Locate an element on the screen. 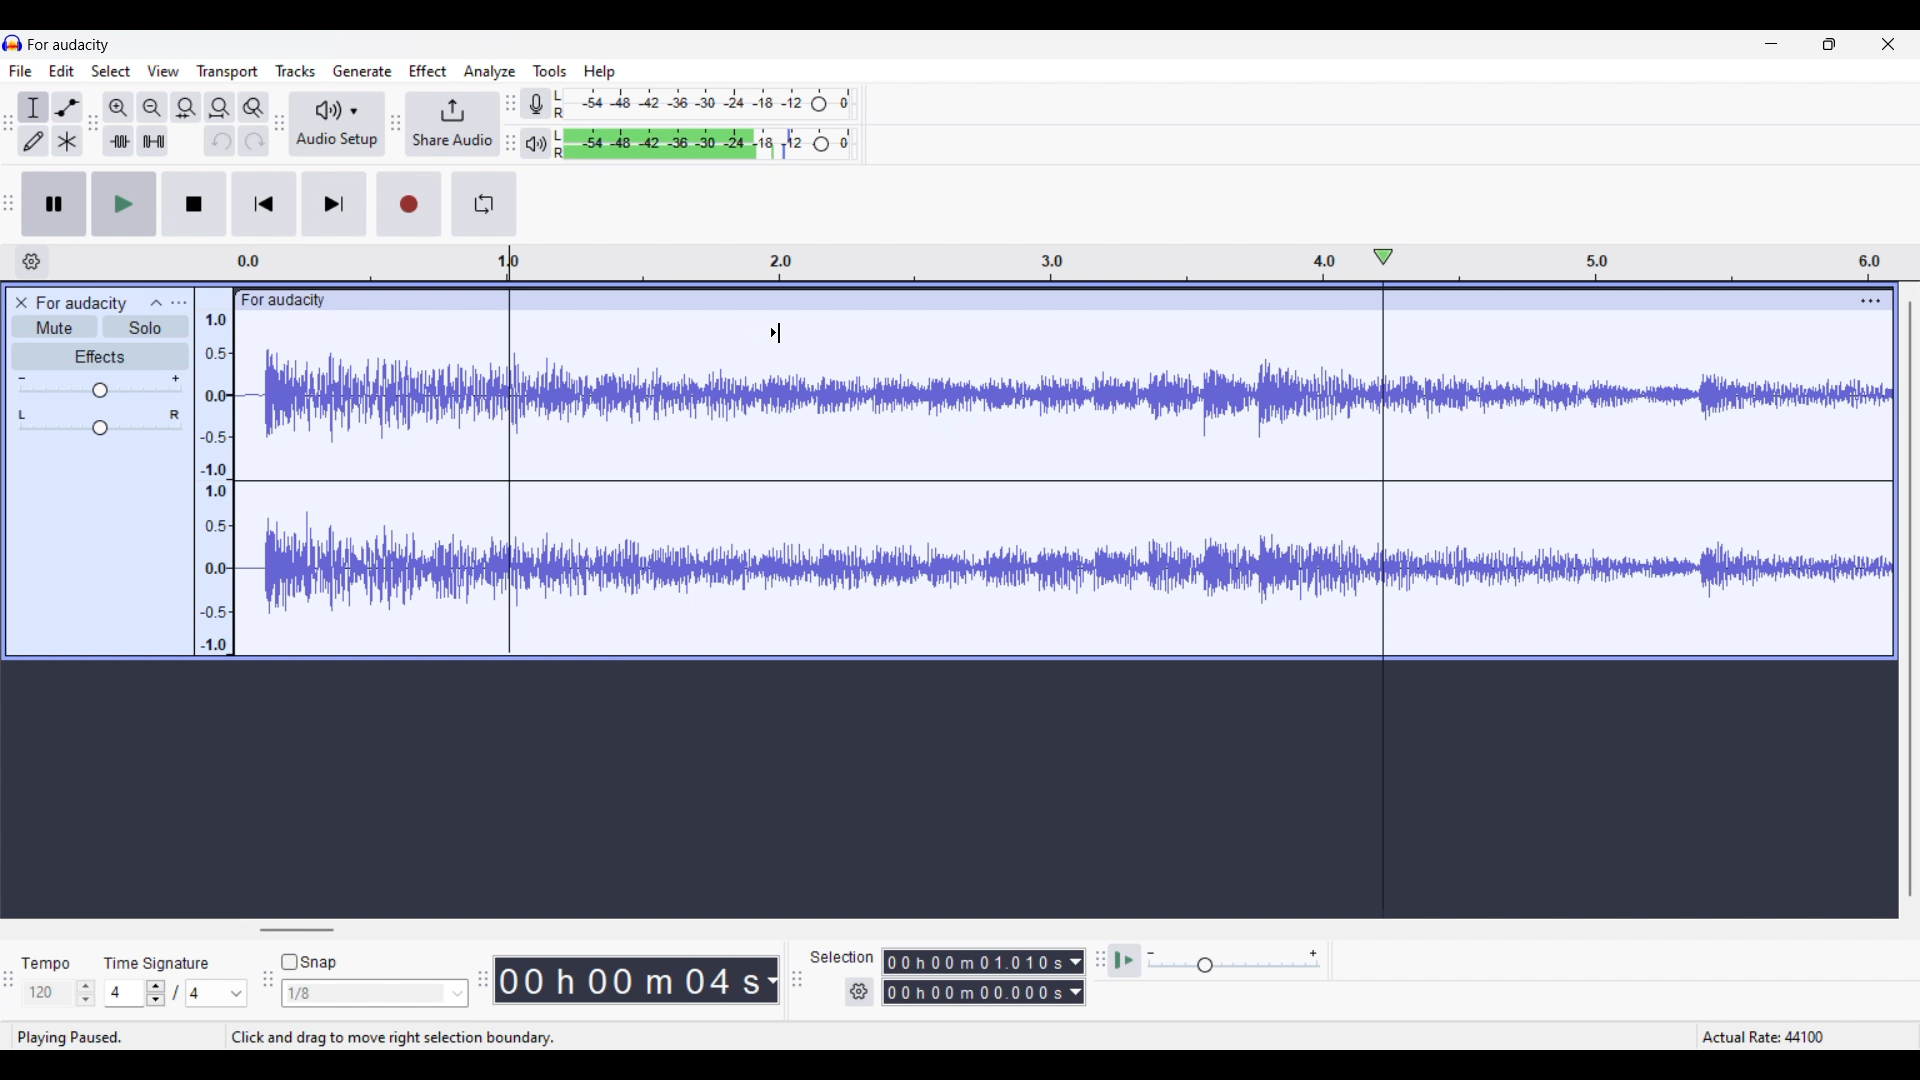  time signature  is located at coordinates (157, 963).